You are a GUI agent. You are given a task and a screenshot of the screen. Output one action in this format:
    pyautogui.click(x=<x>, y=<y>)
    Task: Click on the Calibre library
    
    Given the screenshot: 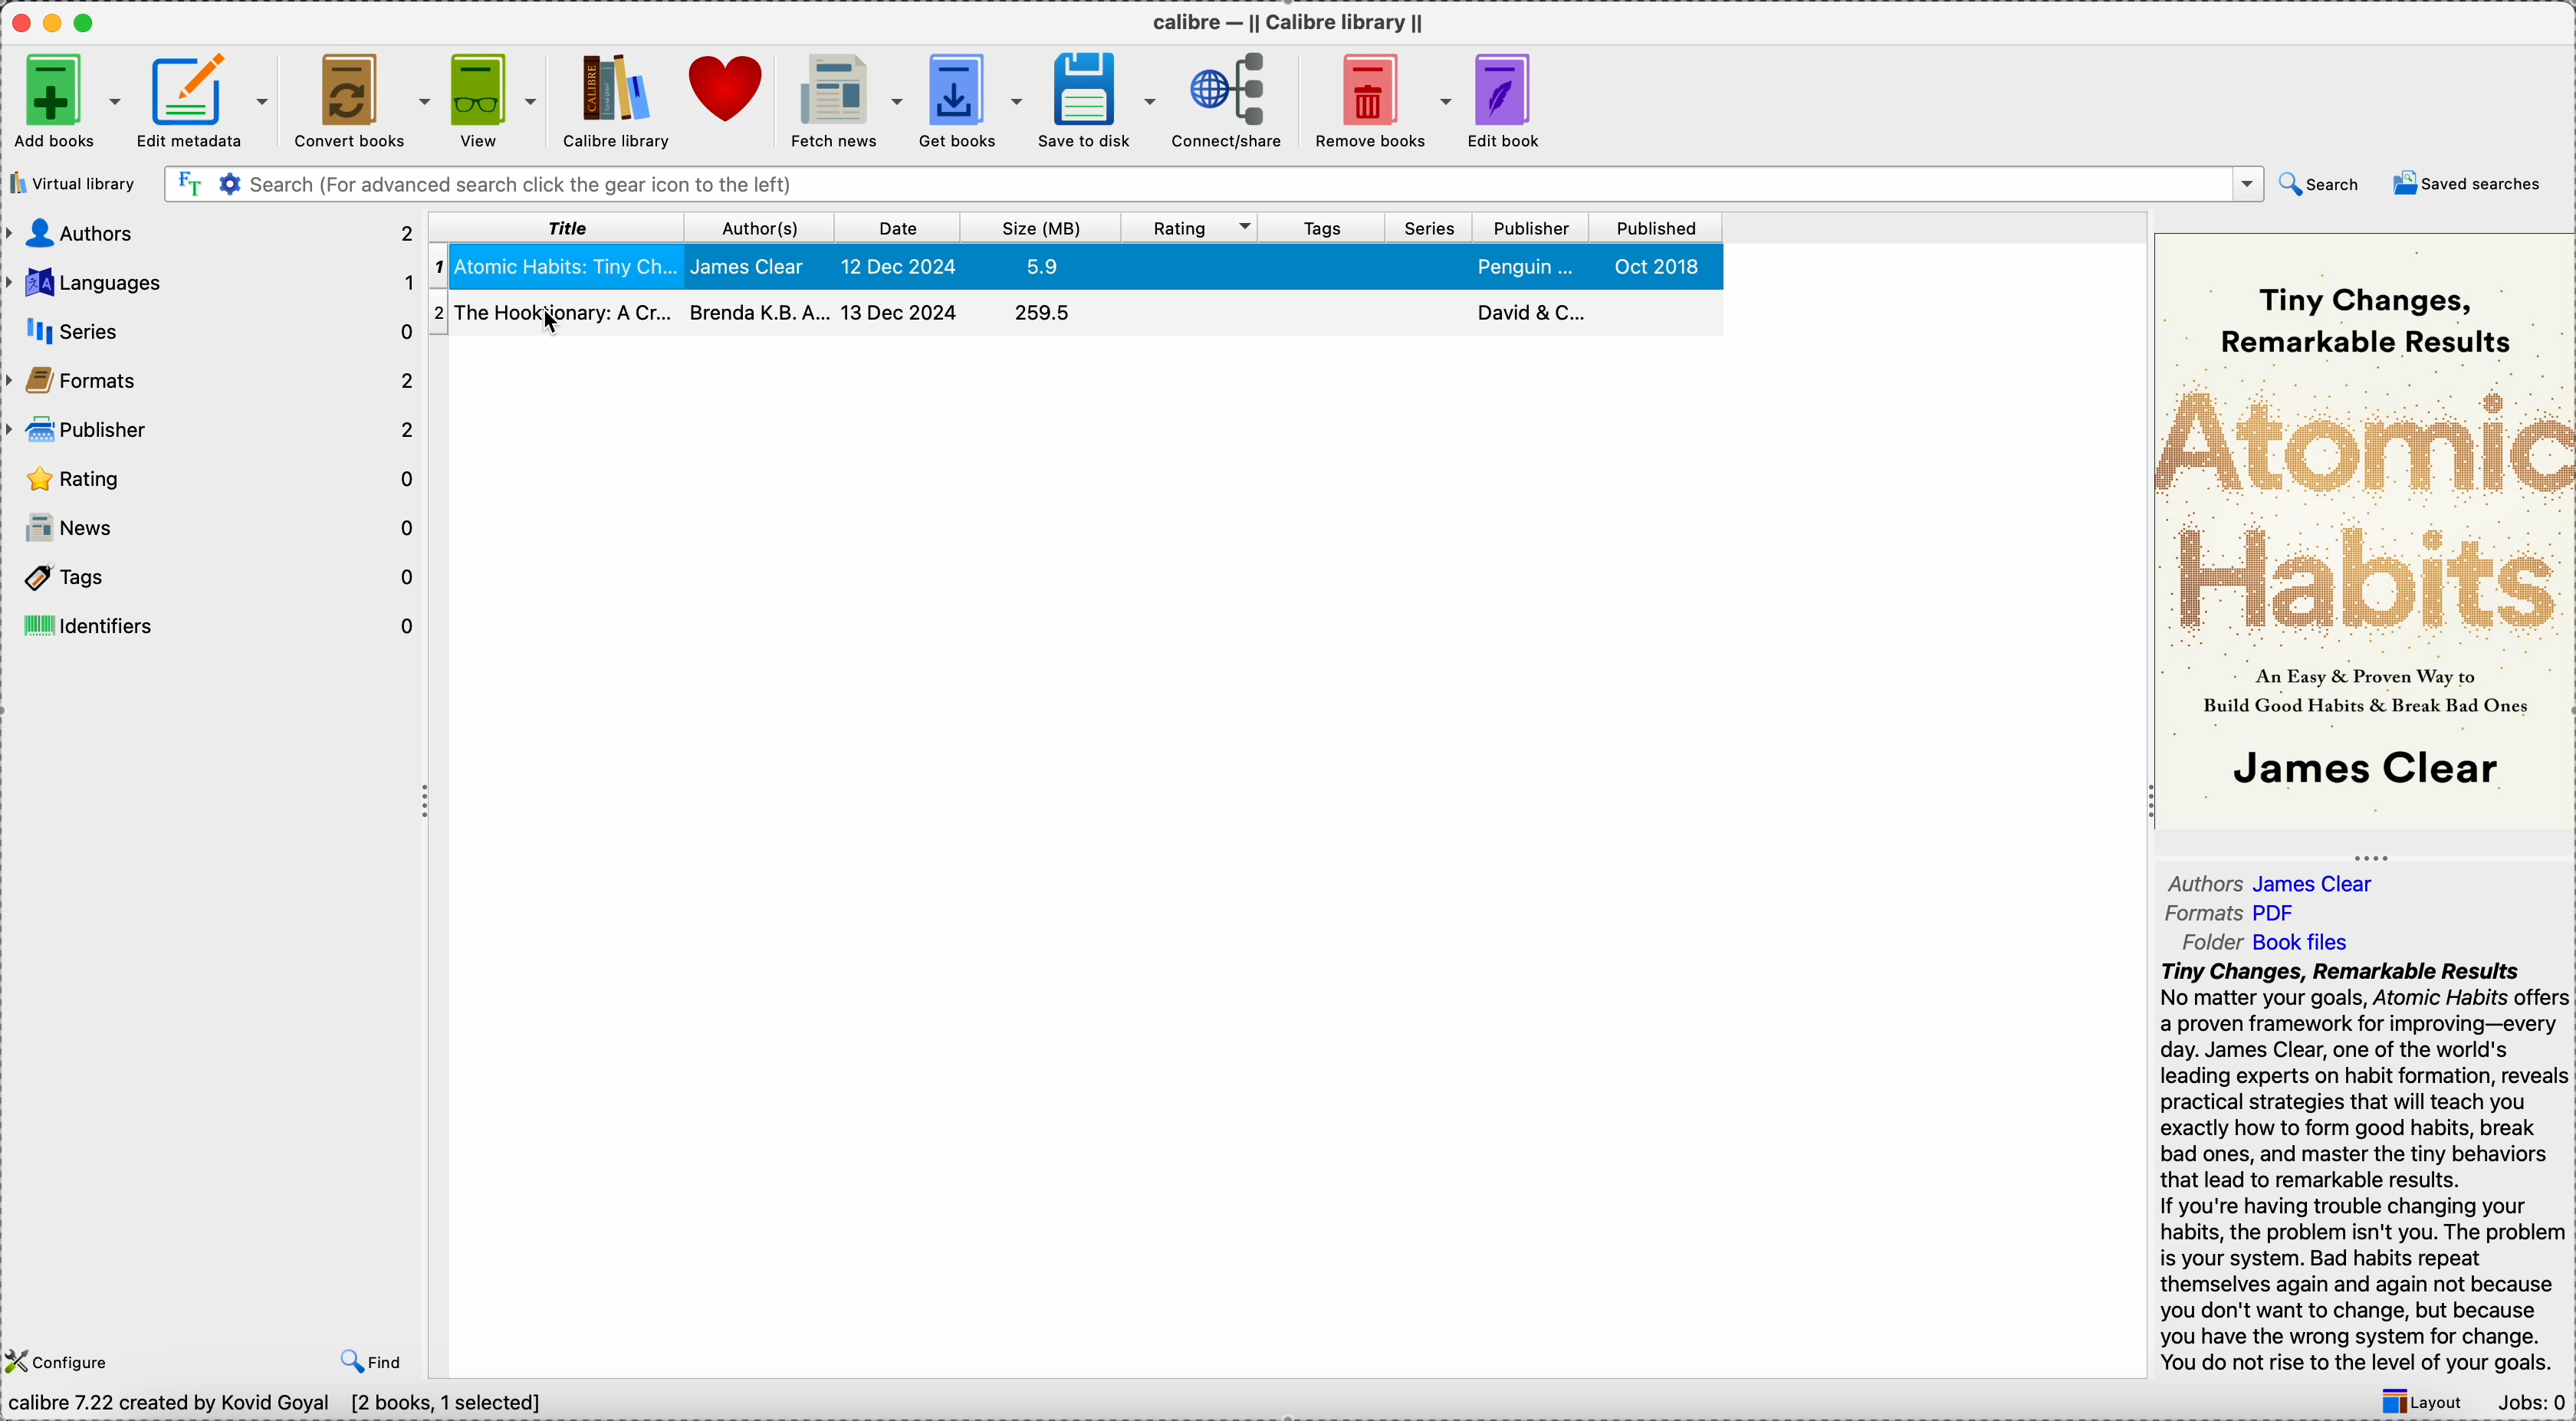 What is the action you would take?
    pyautogui.click(x=616, y=103)
    